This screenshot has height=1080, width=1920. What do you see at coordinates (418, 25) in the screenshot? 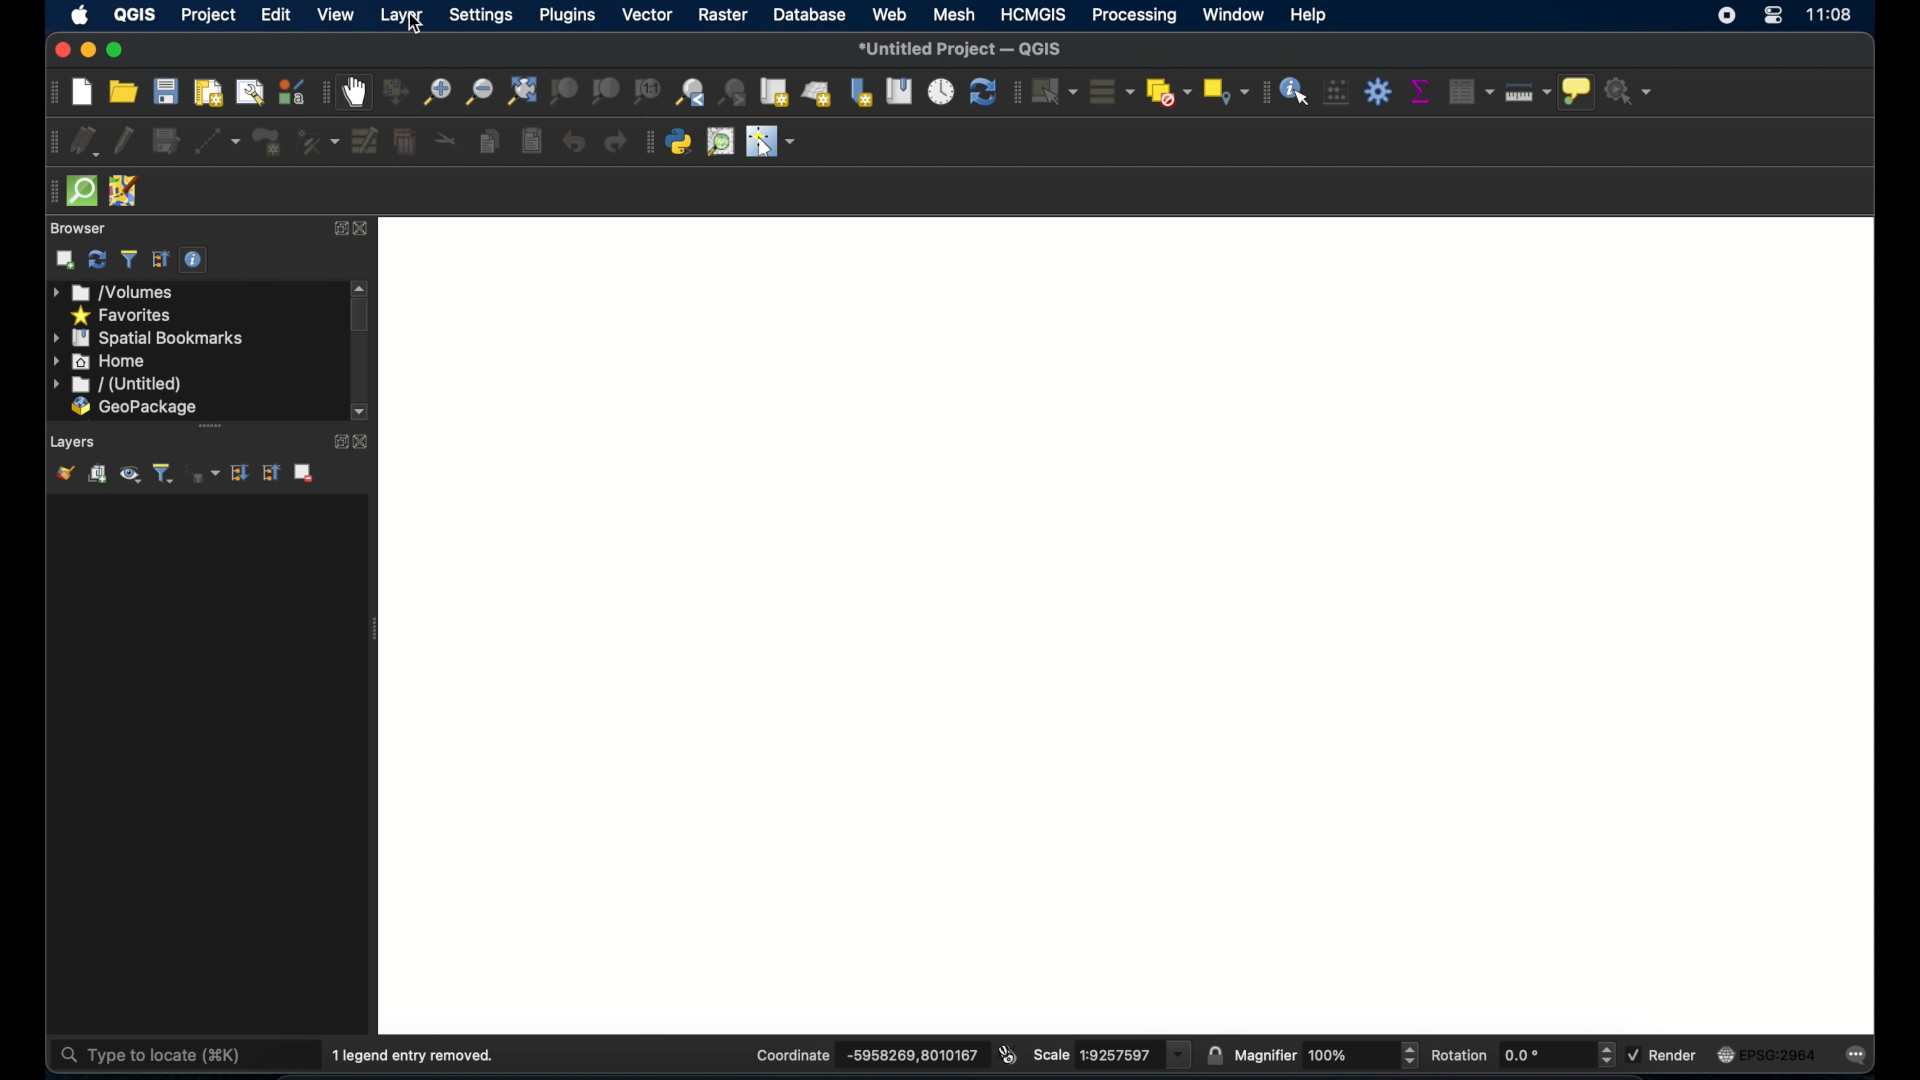
I see `cursor` at bounding box center [418, 25].